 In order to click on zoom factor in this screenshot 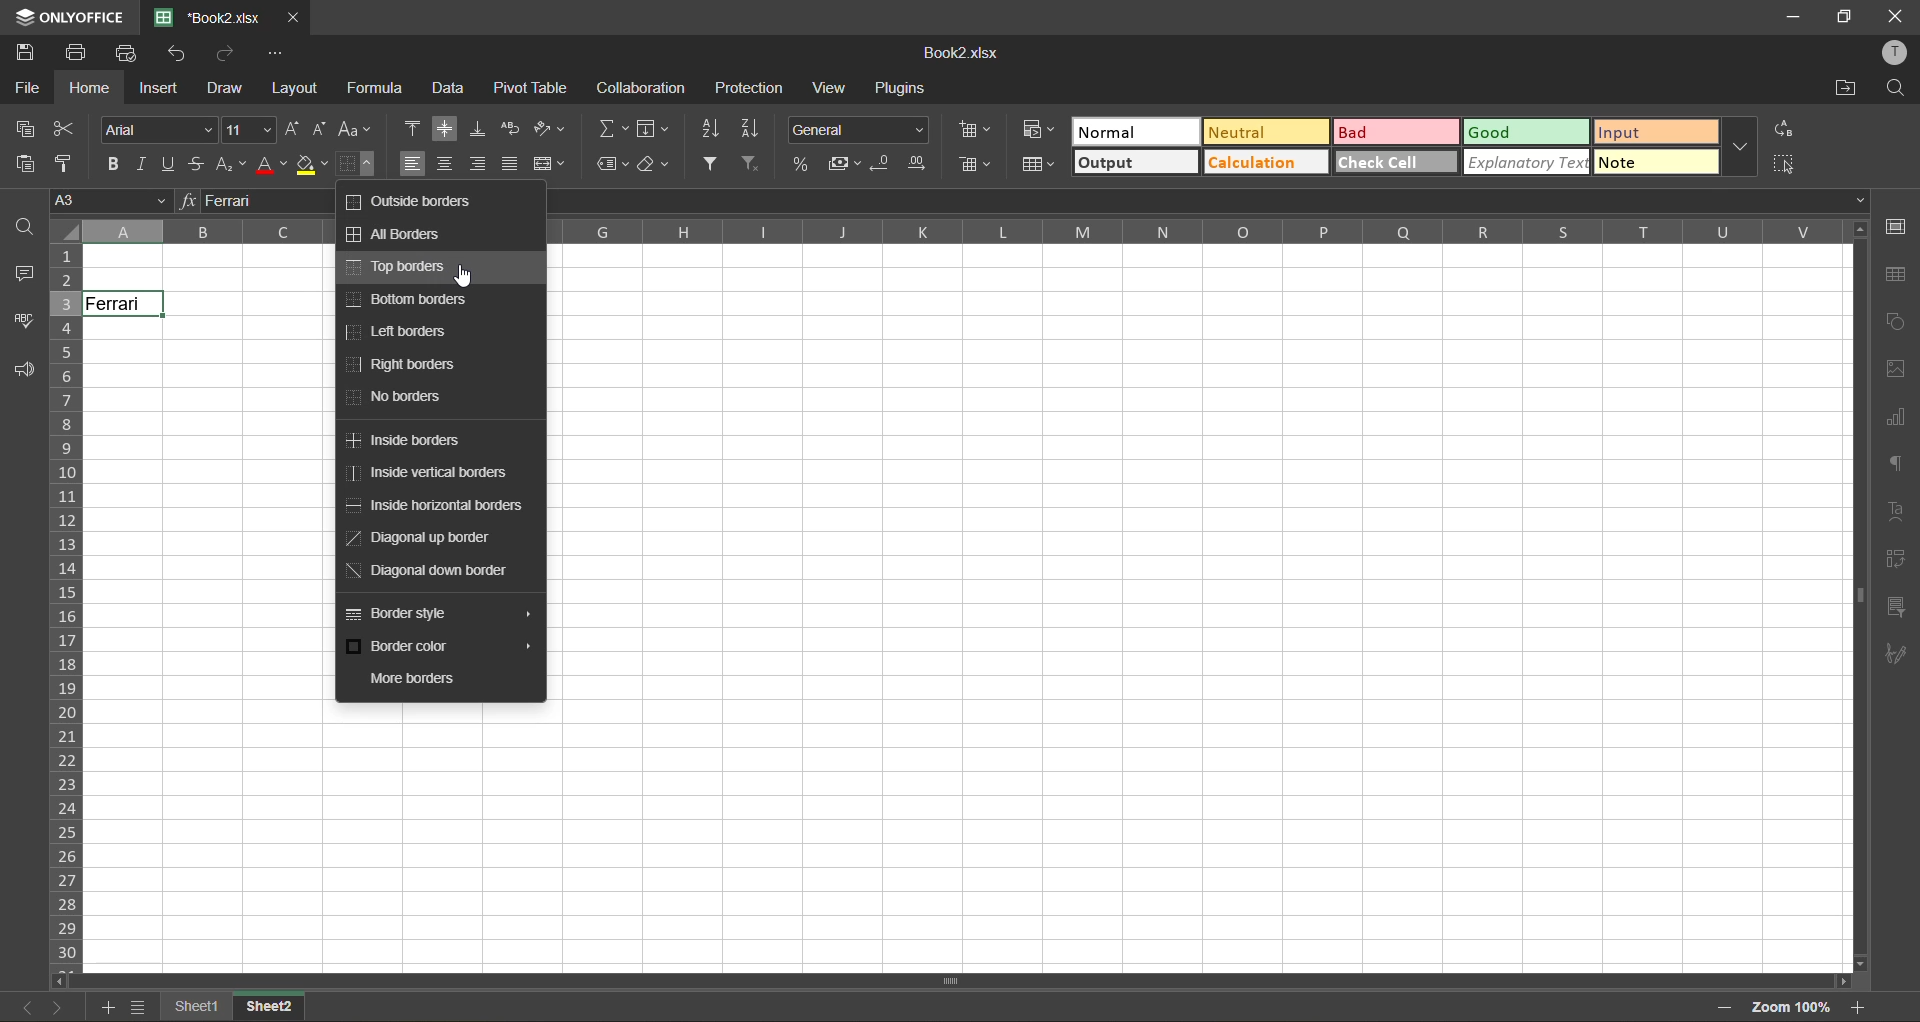, I will do `click(1788, 1008)`.